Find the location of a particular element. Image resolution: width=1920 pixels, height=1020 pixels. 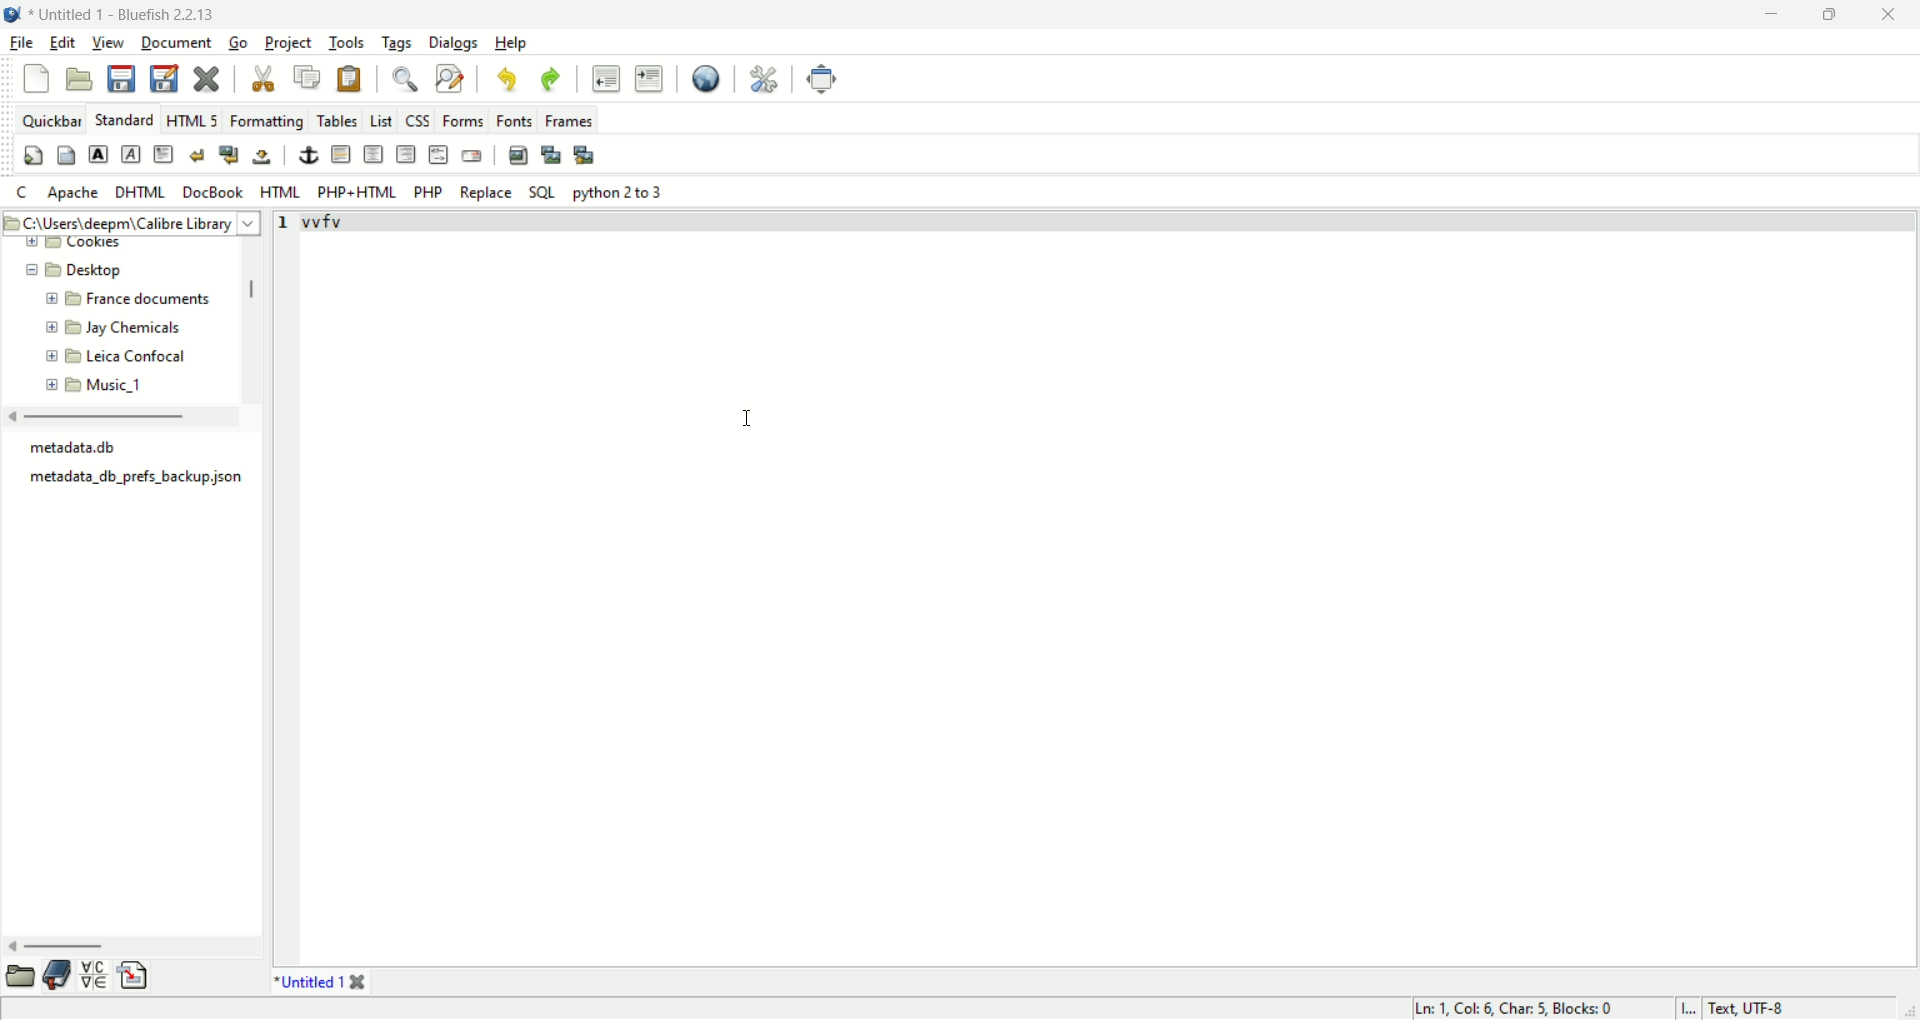

CSS is located at coordinates (418, 118).